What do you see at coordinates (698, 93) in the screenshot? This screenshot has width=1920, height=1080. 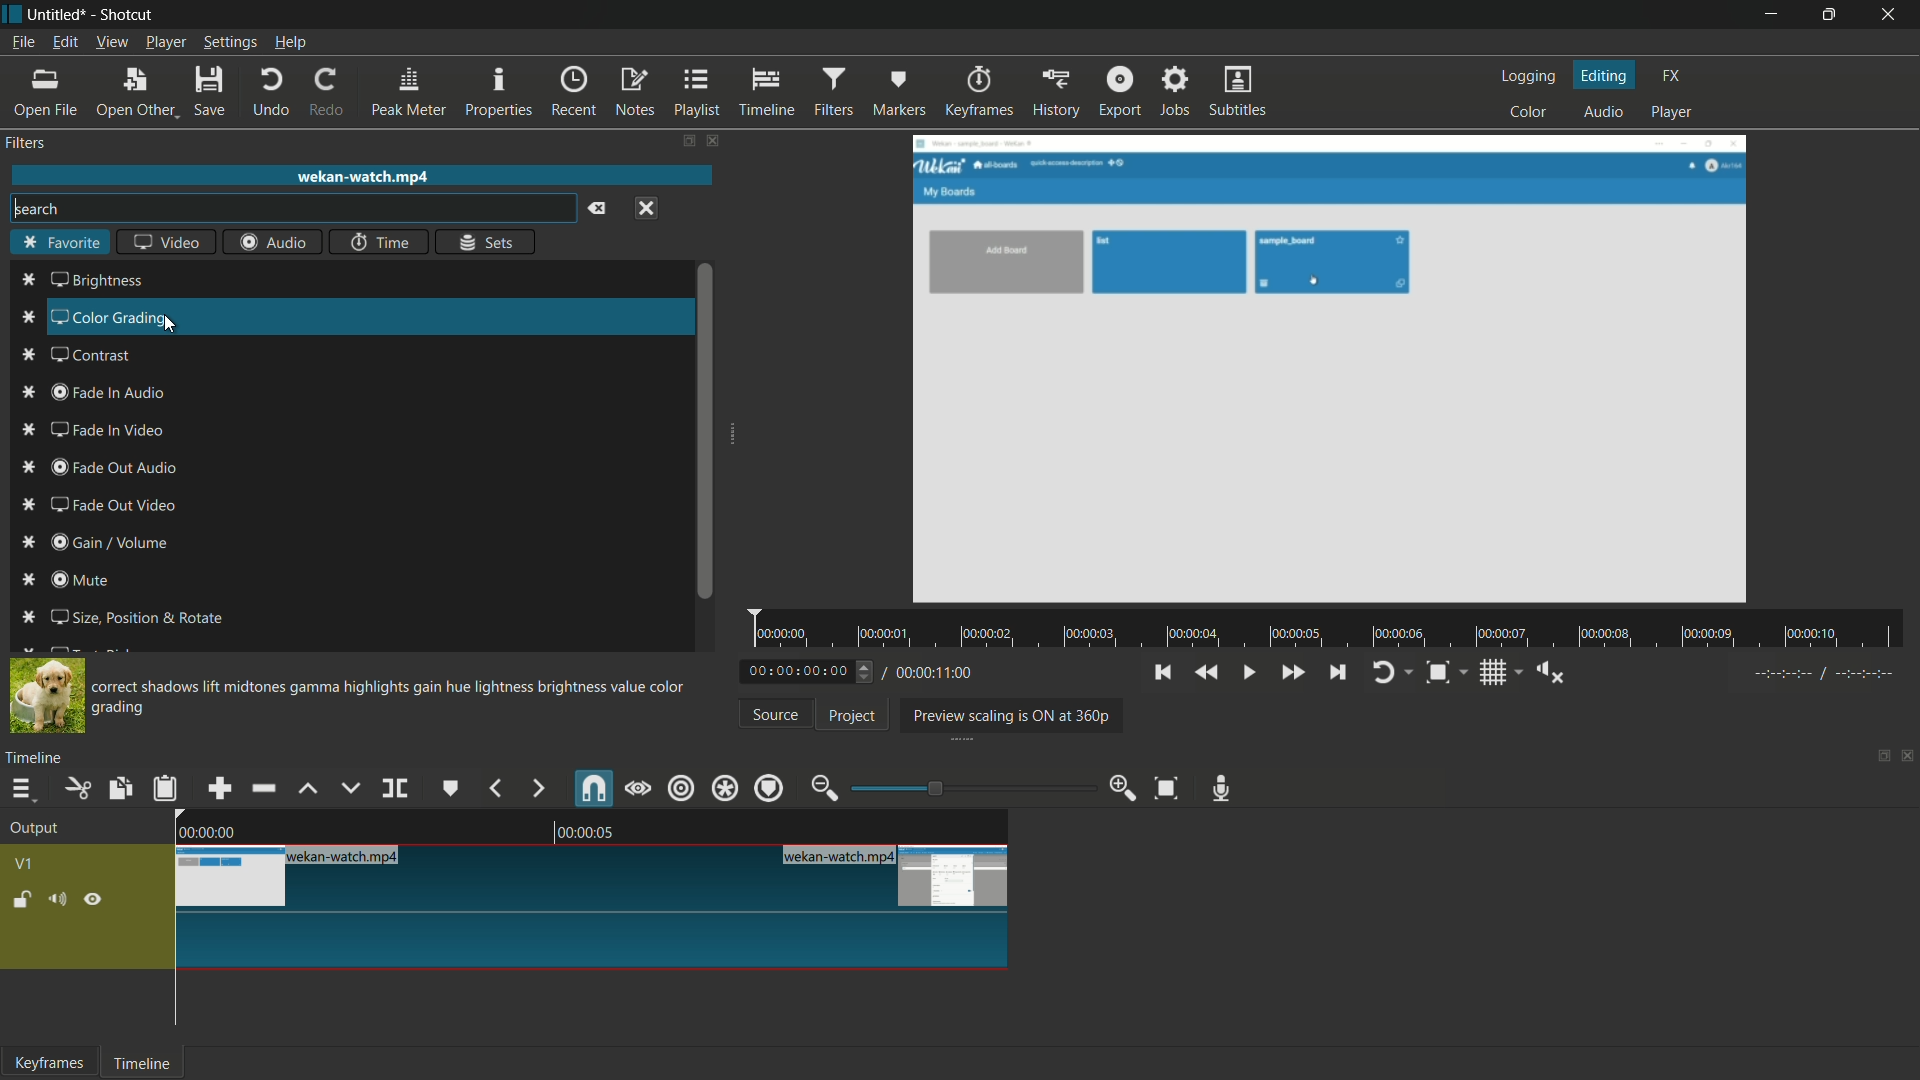 I see `playlist` at bounding box center [698, 93].